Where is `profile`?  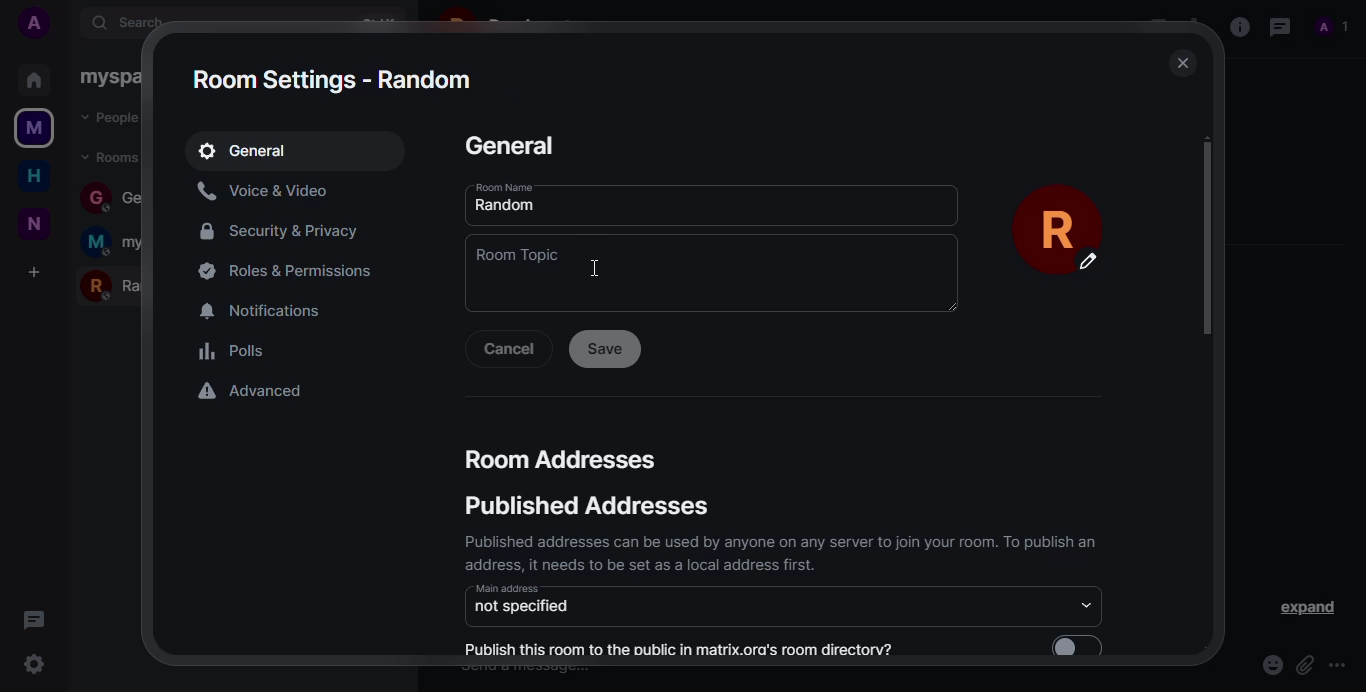
profile is located at coordinates (1332, 29).